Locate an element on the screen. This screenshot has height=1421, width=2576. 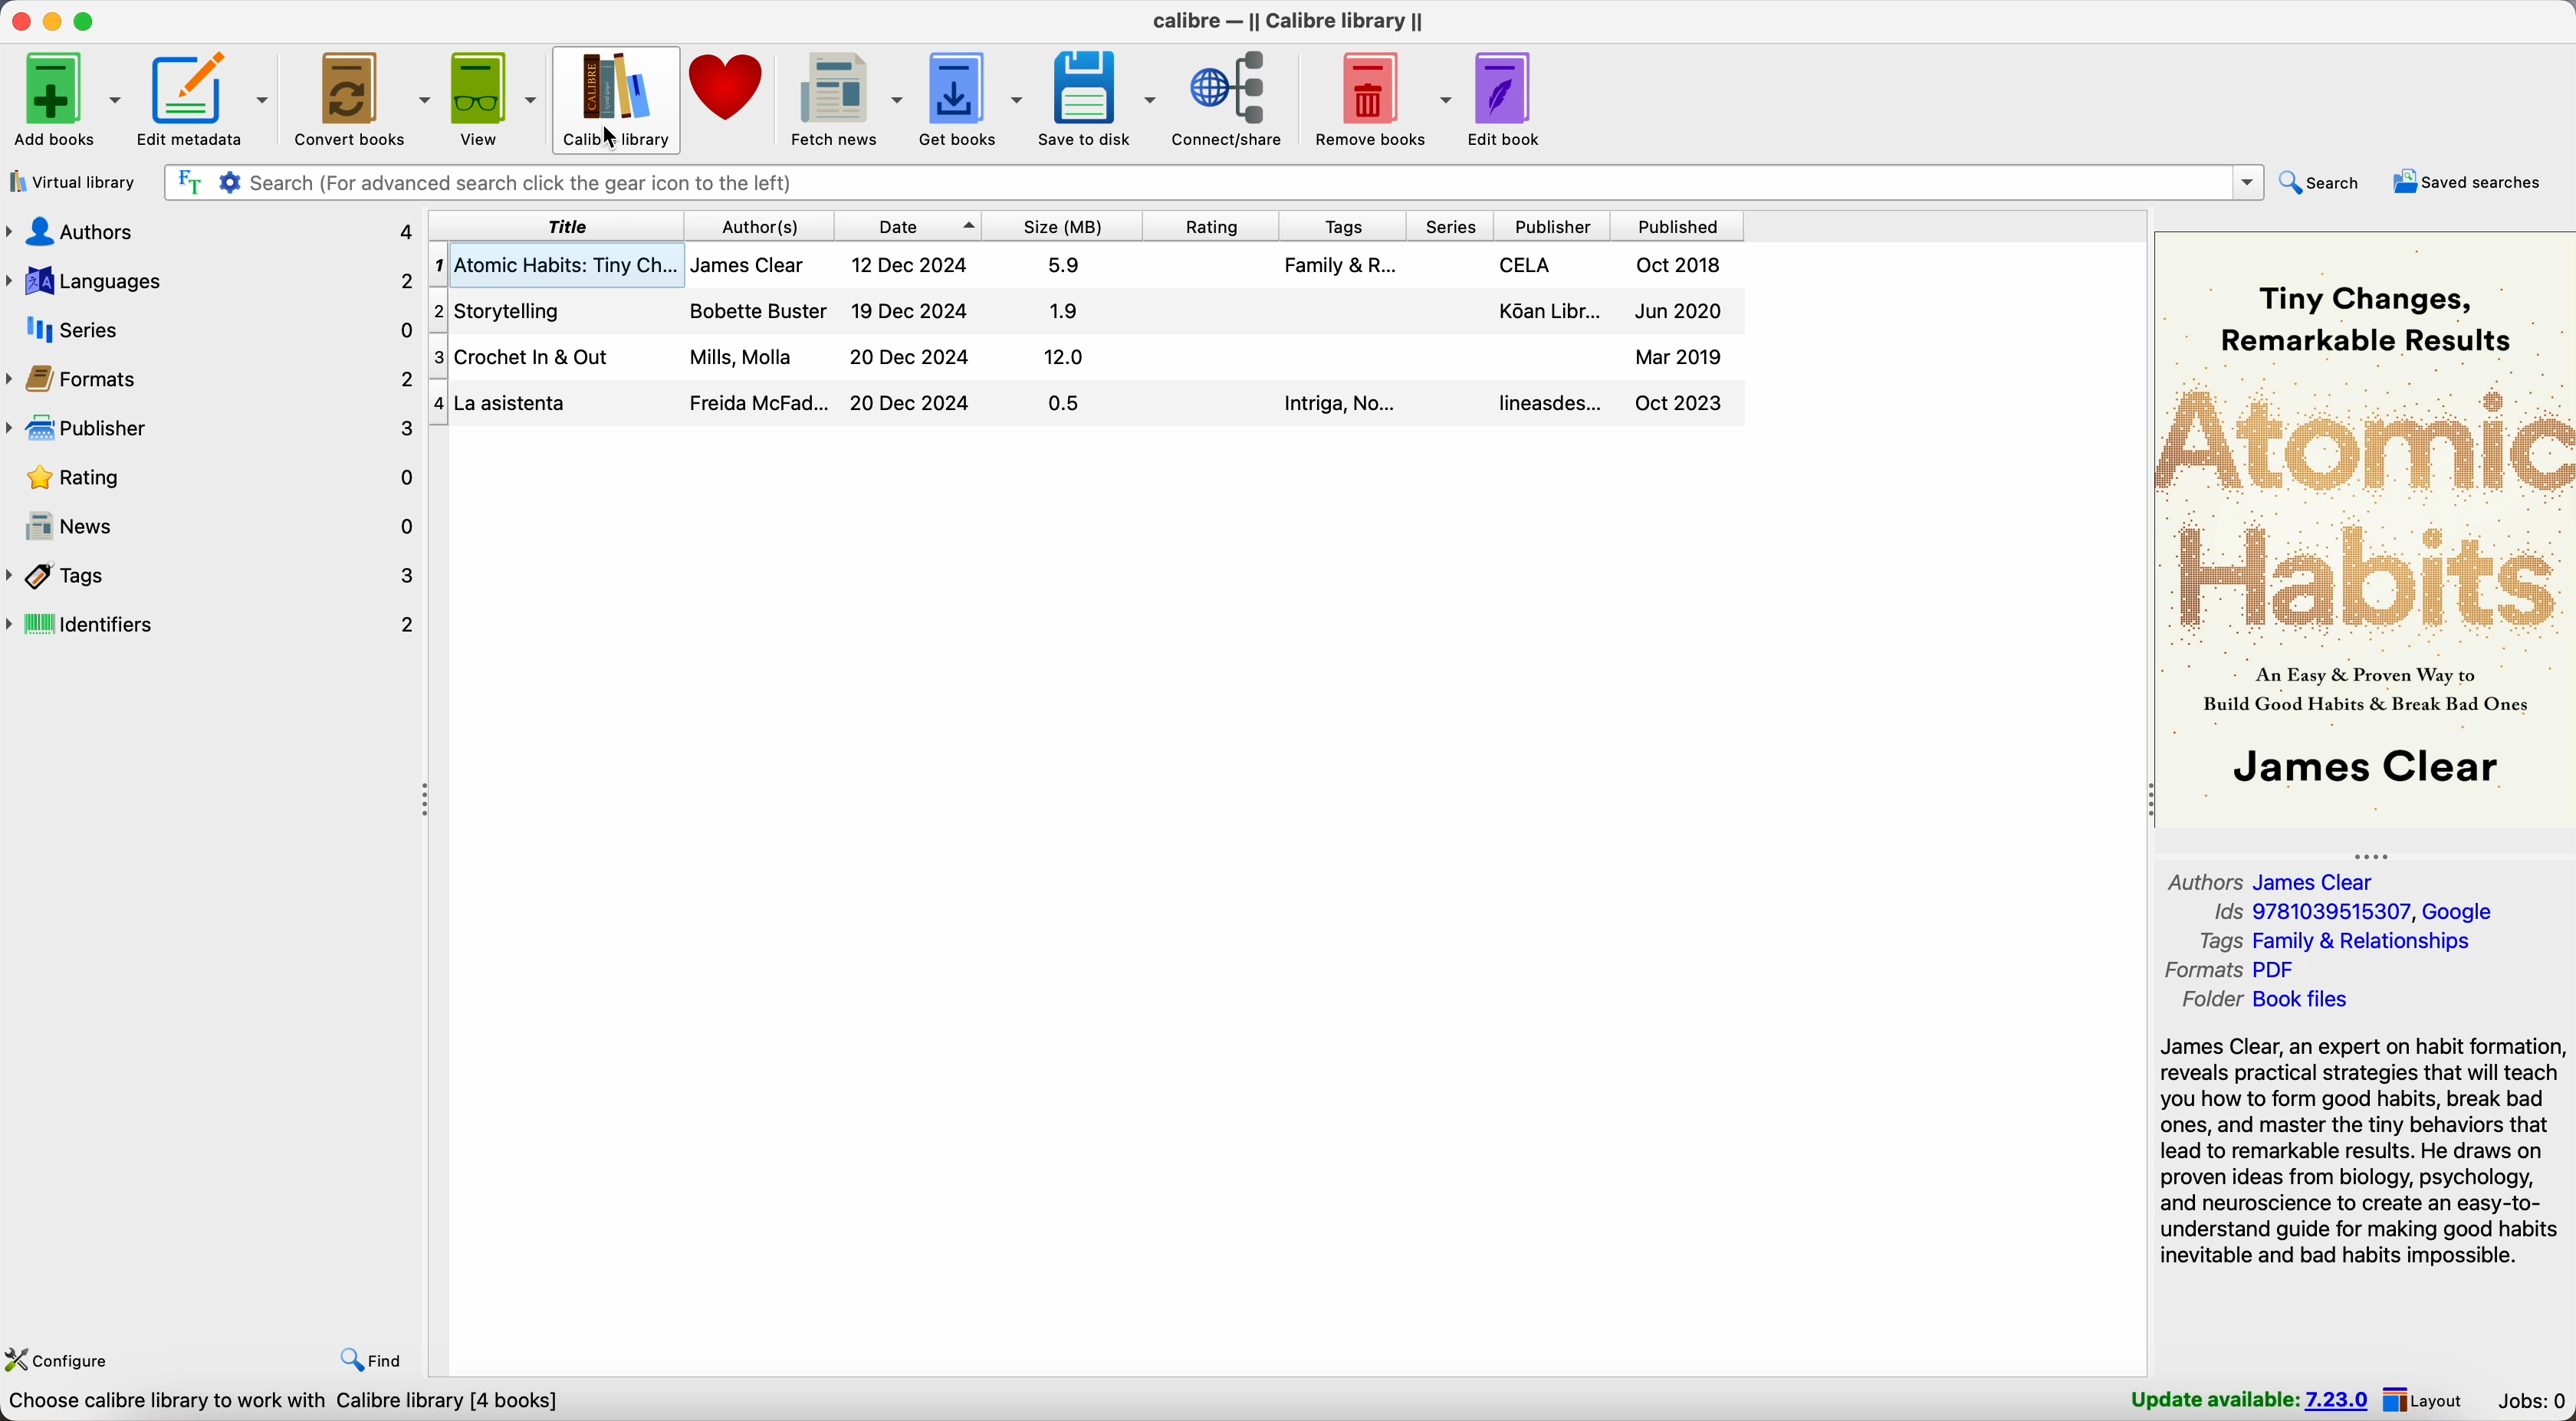
tags Family & Relationships is located at coordinates (2341, 943).